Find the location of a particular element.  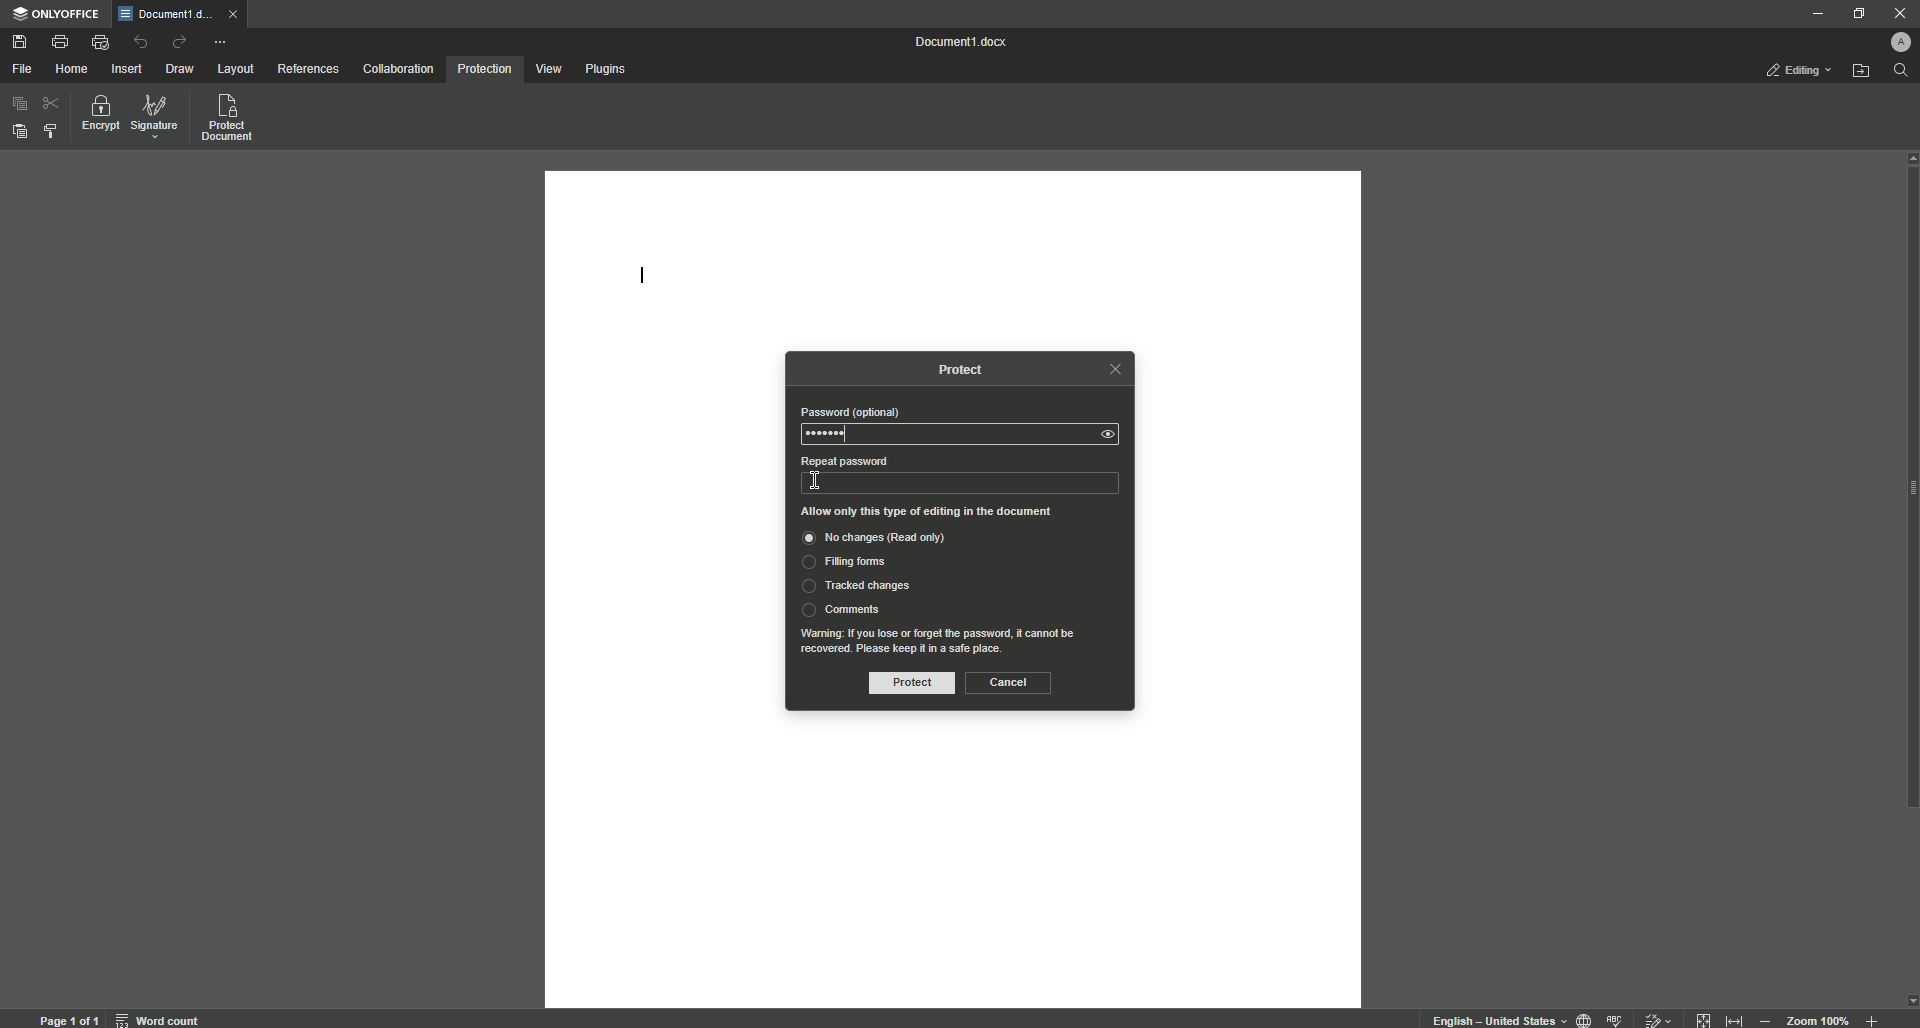

Save is located at coordinates (22, 42).